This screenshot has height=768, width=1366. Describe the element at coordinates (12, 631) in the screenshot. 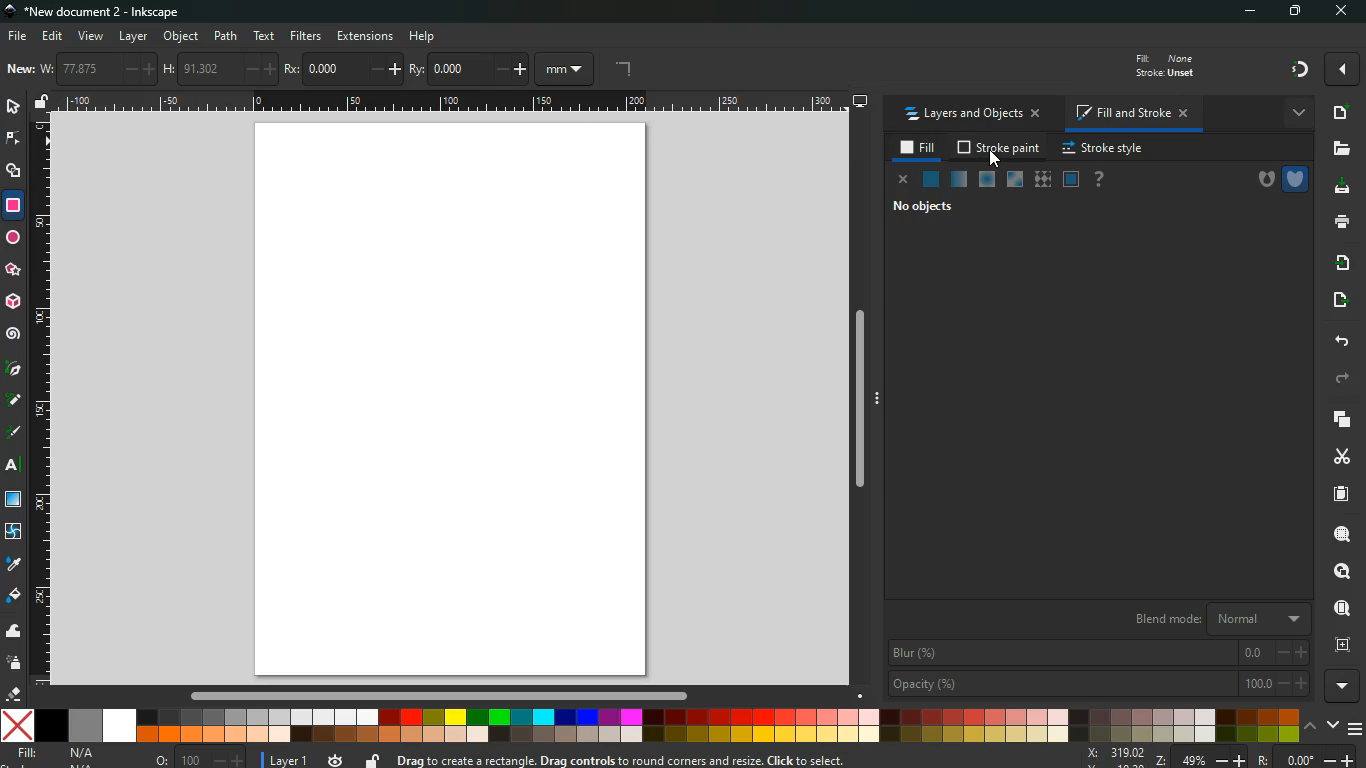

I see `wave` at that location.